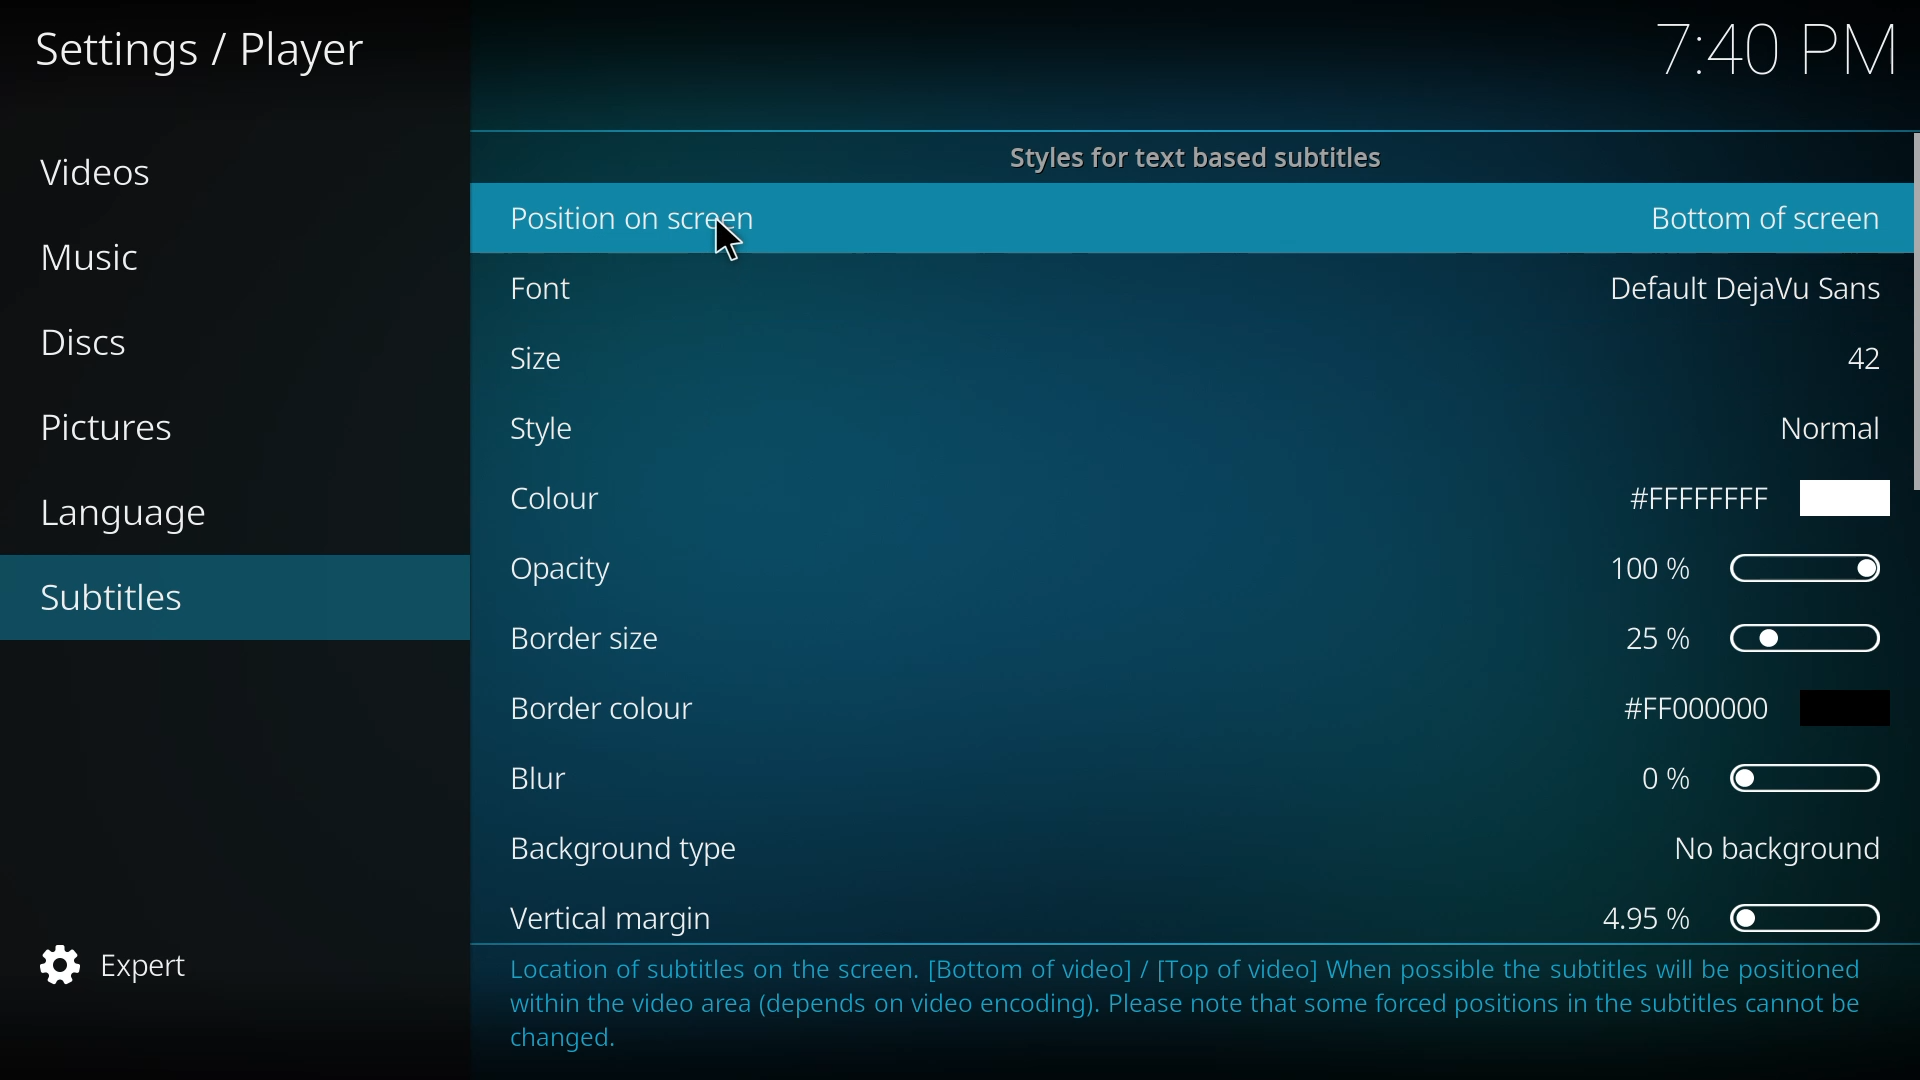 Image resolution: width=1920 pixels, height=1080 pixels. Describe the element at coordinates (1737, 918) in the screenshot. I see `4.95` at that location.